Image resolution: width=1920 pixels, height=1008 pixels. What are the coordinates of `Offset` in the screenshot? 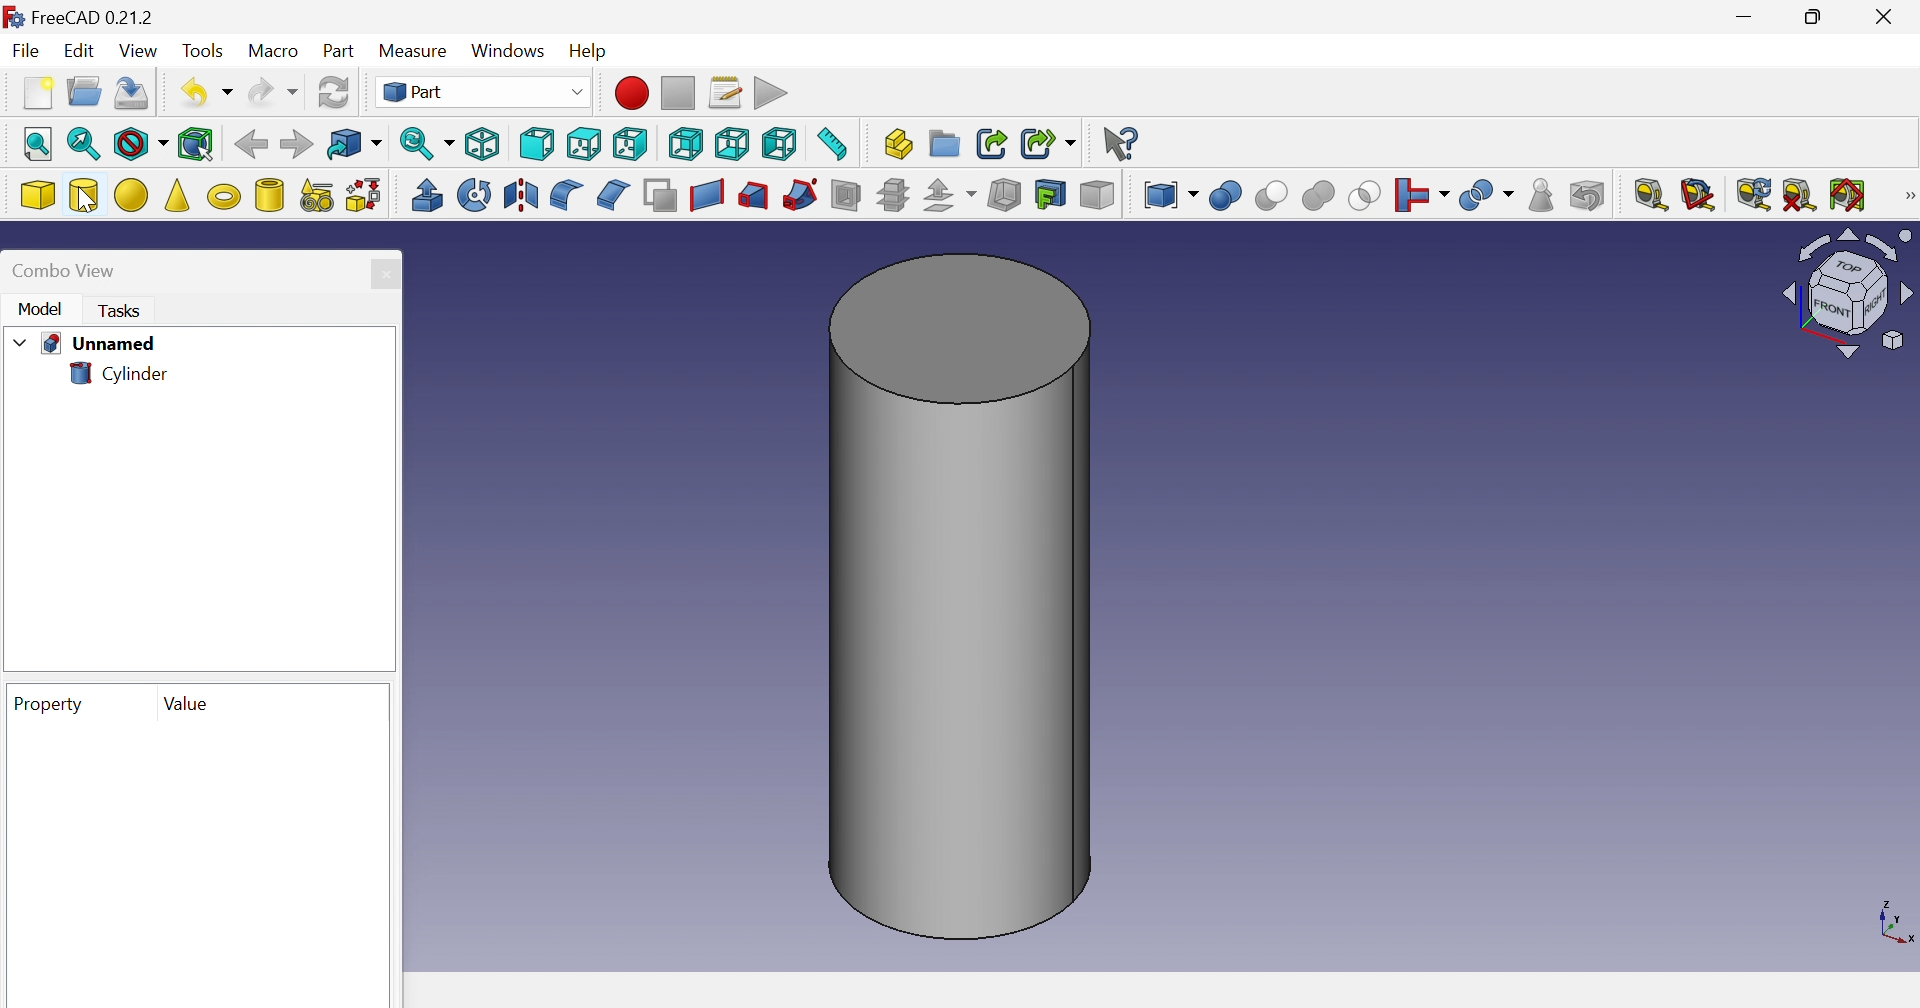 It's located at (949, 197).